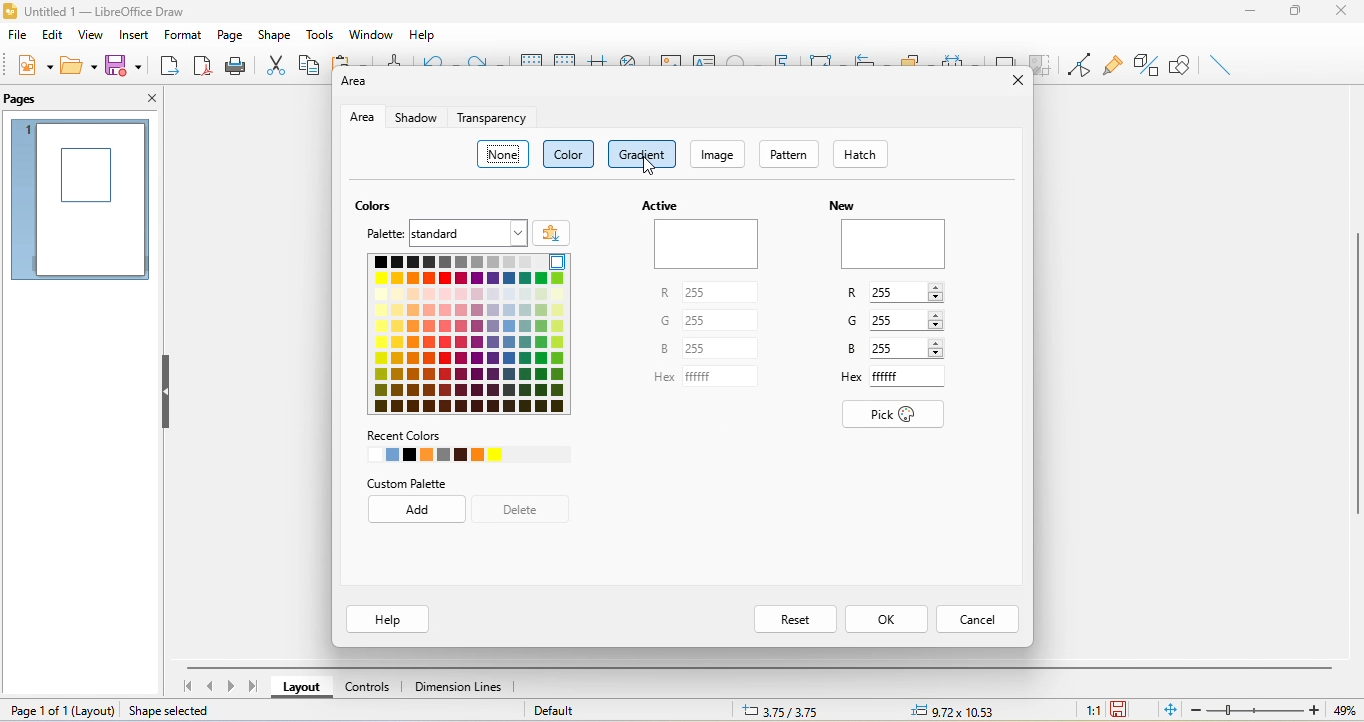 This screenshot has width=1364, height=722. What do you see at coordinates (231, 688) in the screenshot?
I see `next page` at bounding box center [231, 688].